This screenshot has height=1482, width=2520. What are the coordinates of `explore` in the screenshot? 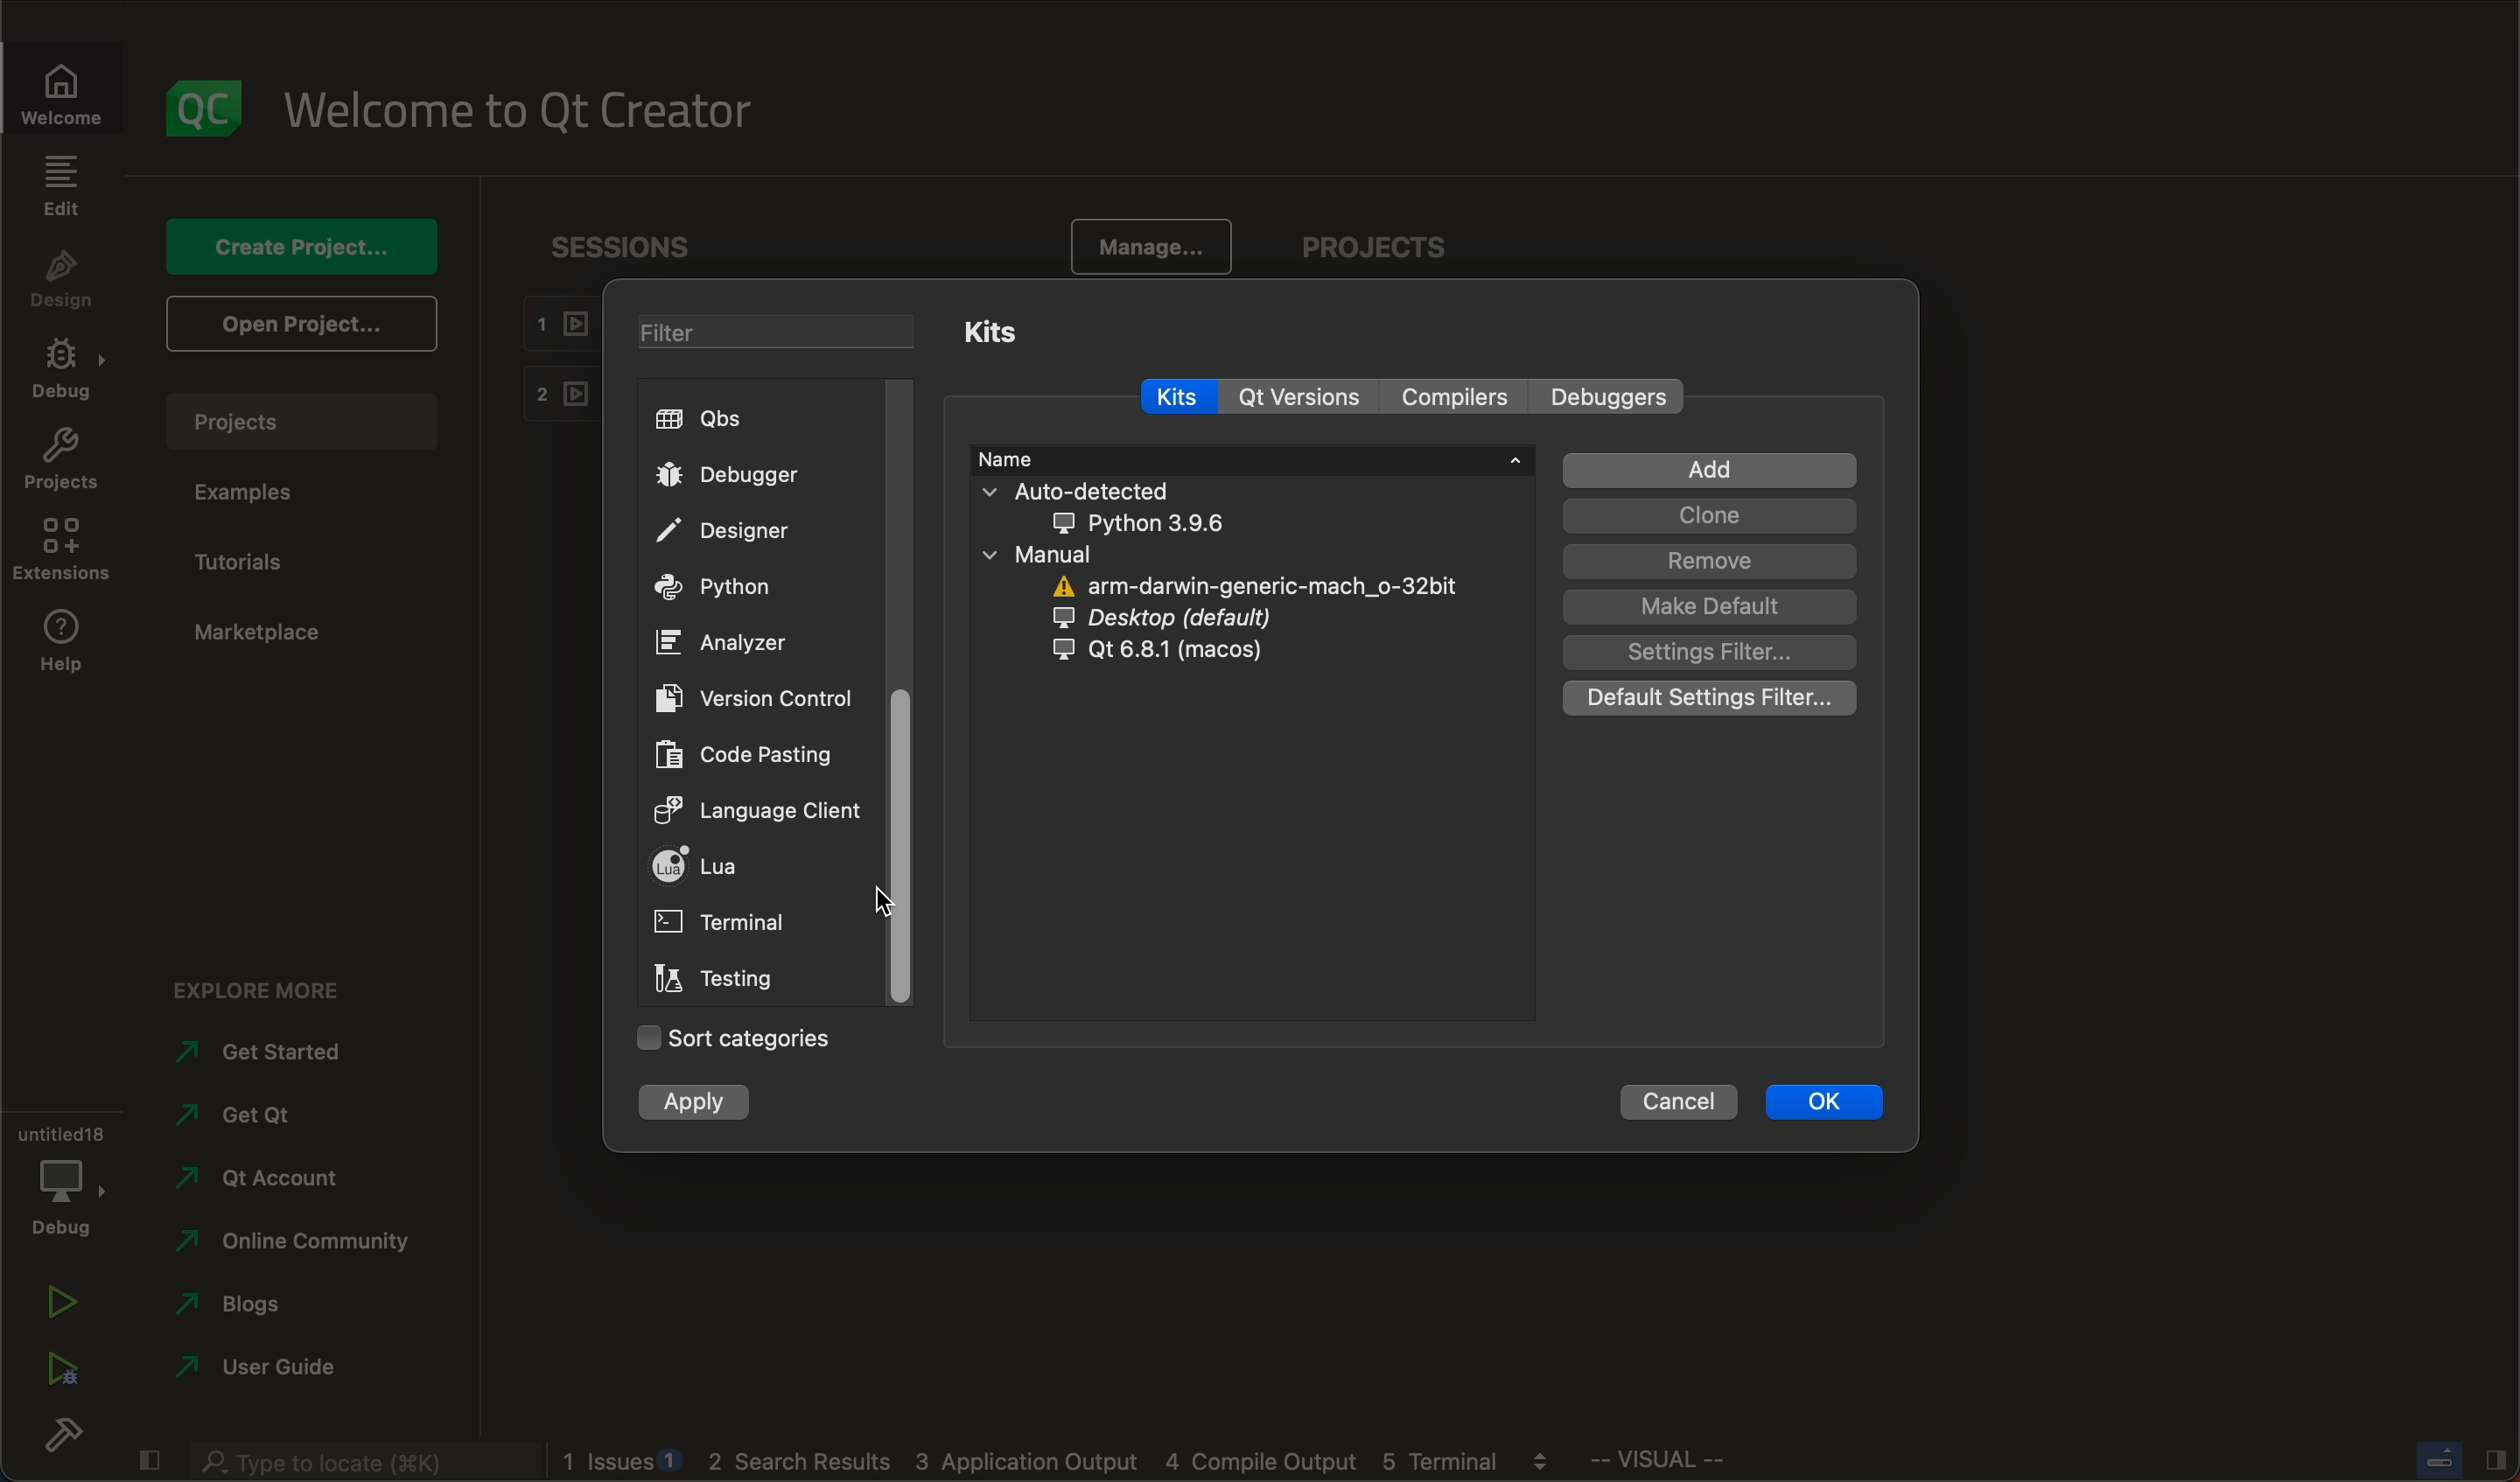 It's located at (257, 982).